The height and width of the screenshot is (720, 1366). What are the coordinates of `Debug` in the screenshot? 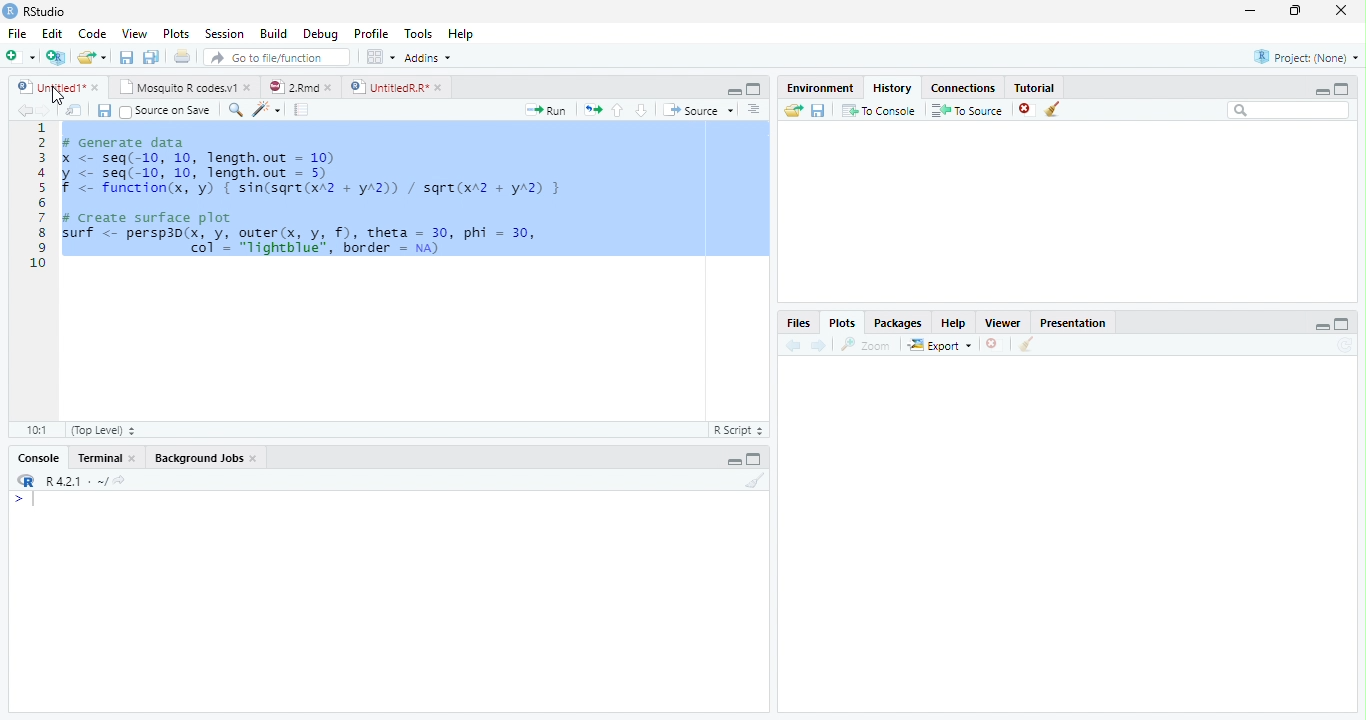 It's located at (320, 33).